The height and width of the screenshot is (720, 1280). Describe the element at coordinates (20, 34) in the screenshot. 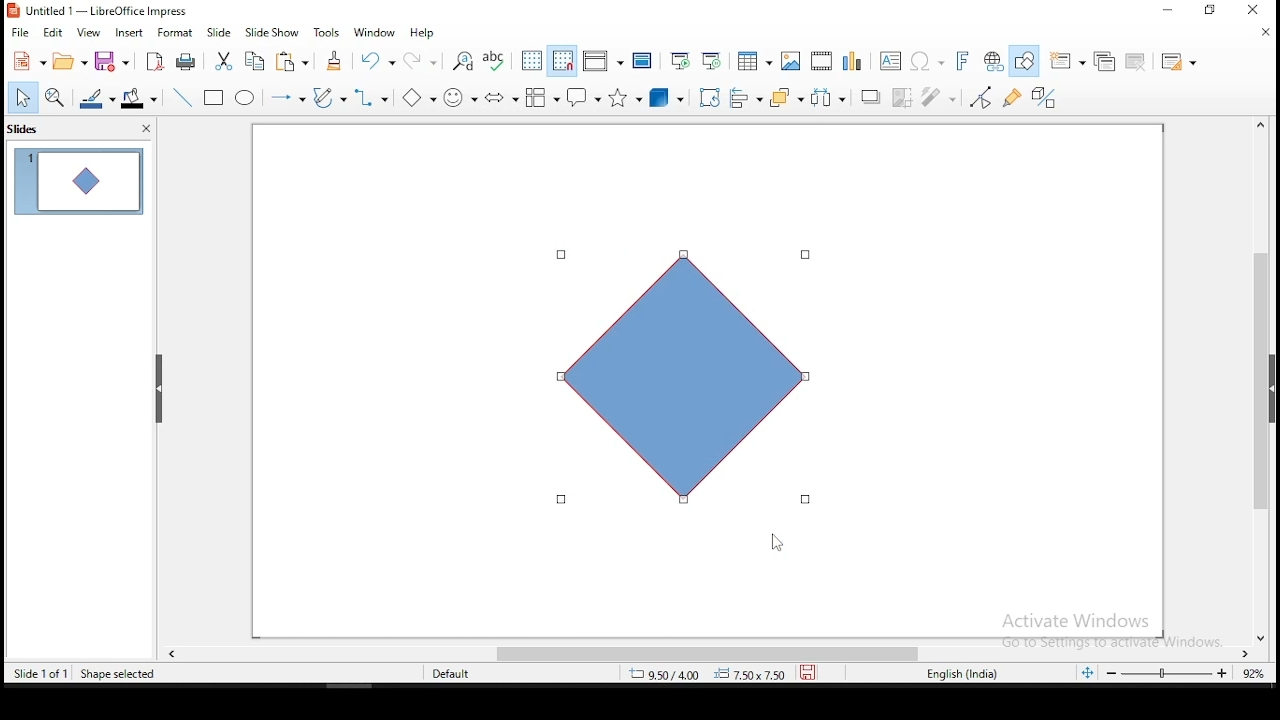

I see `file` at that location.